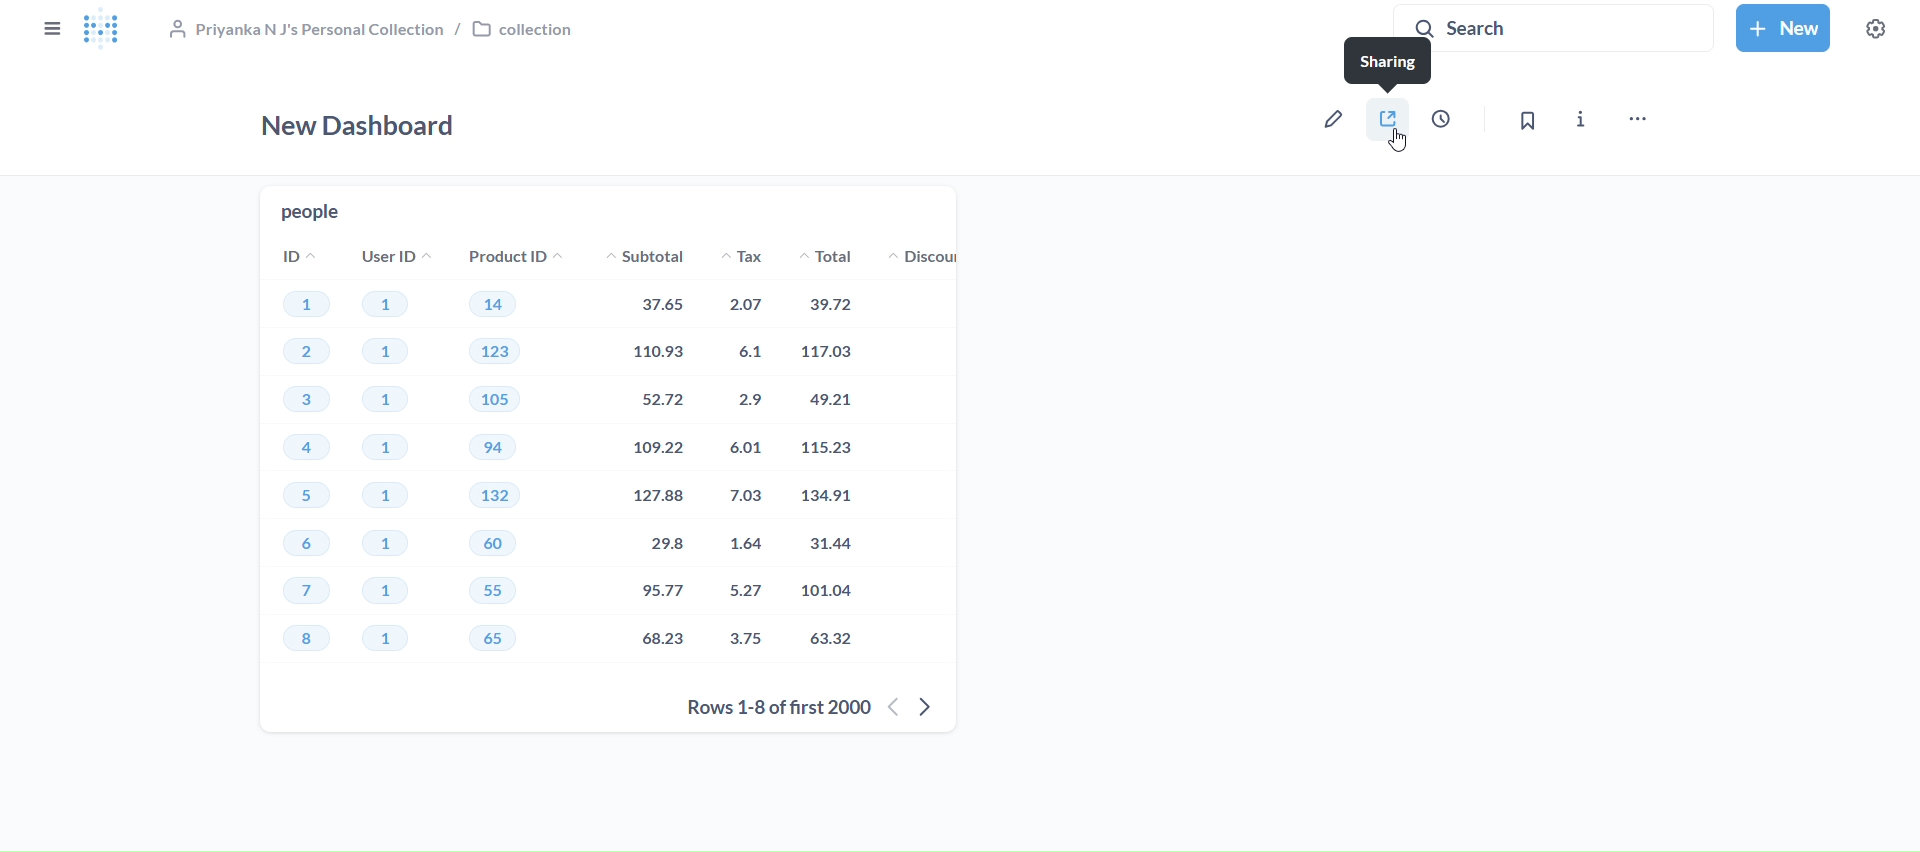 This screenshot has height=852, width=1920. Describe the element at coordinates (892, 708) in the screenshot. I see `previous` at that location.